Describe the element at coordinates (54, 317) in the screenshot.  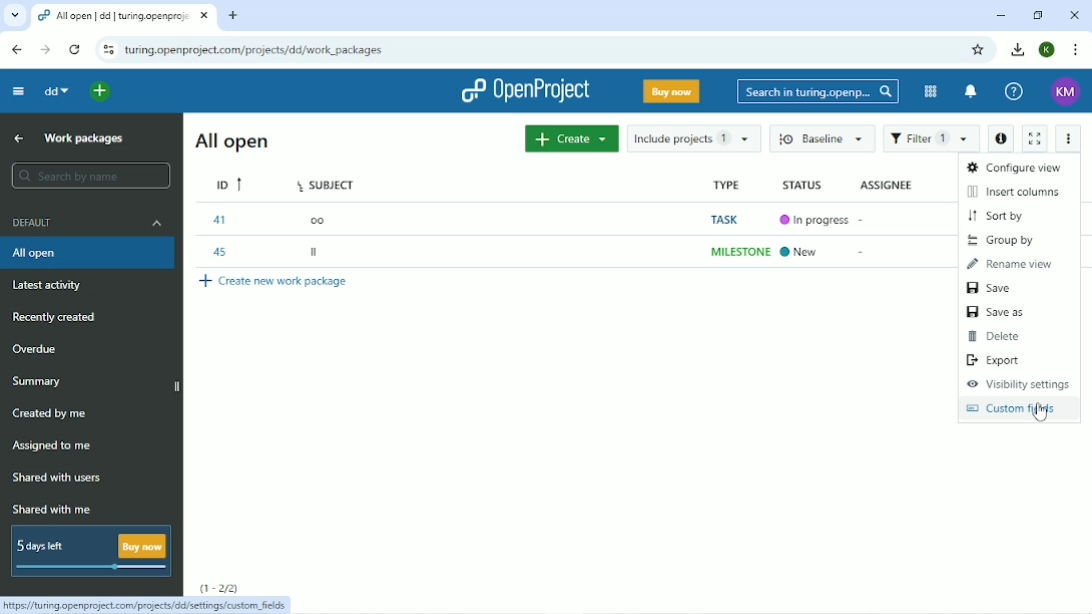
I see `Recently deleted` at that location.